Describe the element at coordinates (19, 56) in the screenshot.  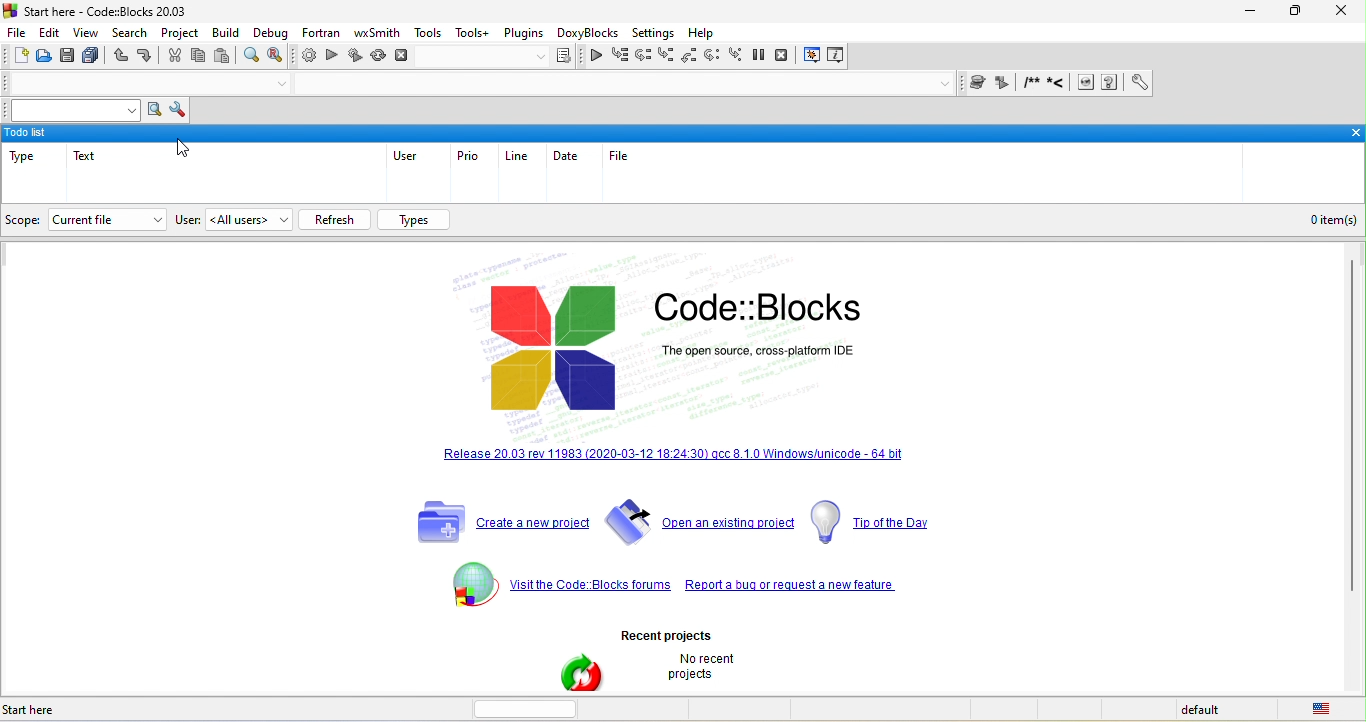
I see `new` at that location.